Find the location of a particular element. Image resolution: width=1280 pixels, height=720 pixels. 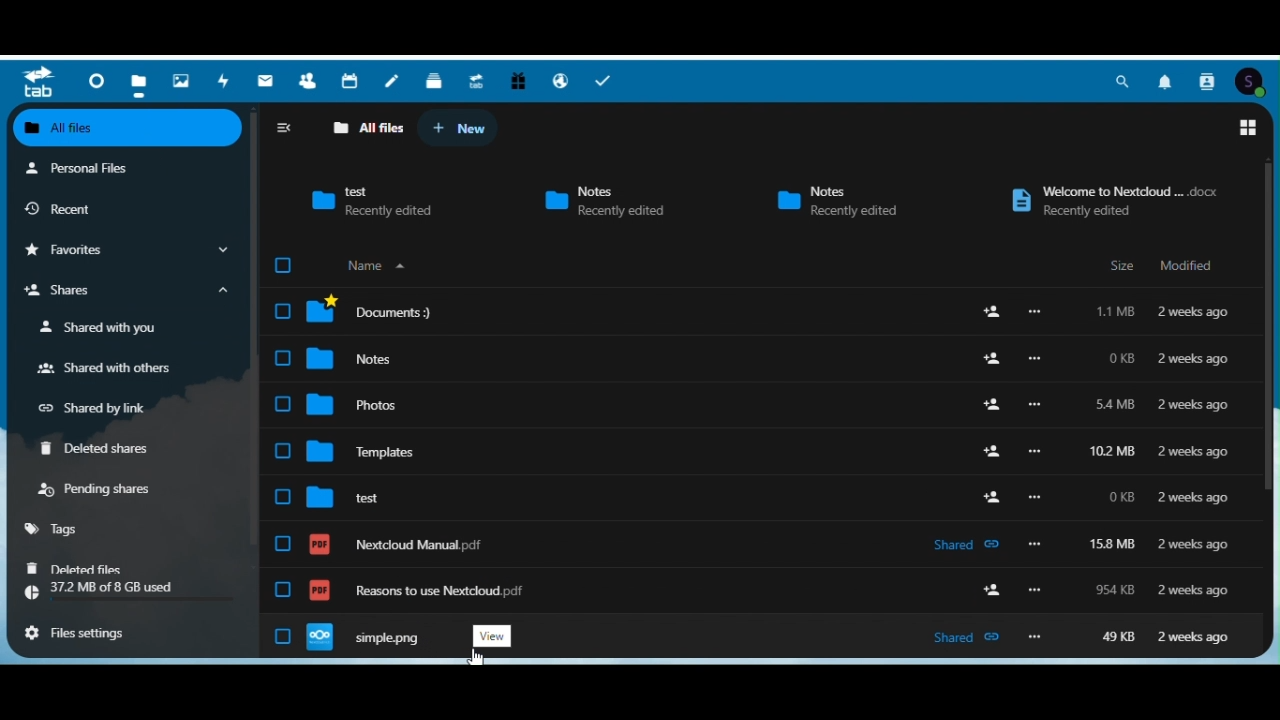

Collapse sidebar is located at coordinates (283, 130).